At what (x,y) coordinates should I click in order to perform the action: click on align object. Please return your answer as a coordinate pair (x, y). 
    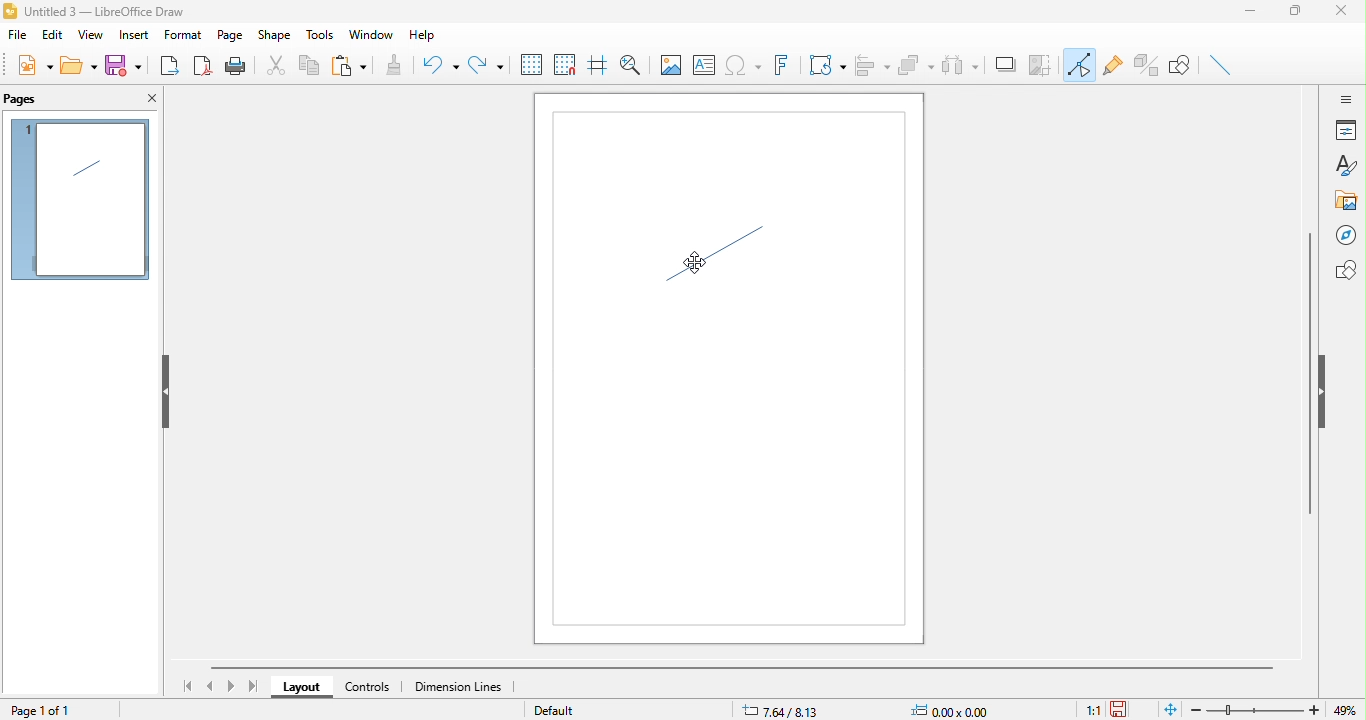
    Looking at the image, I should click on (873, 67).